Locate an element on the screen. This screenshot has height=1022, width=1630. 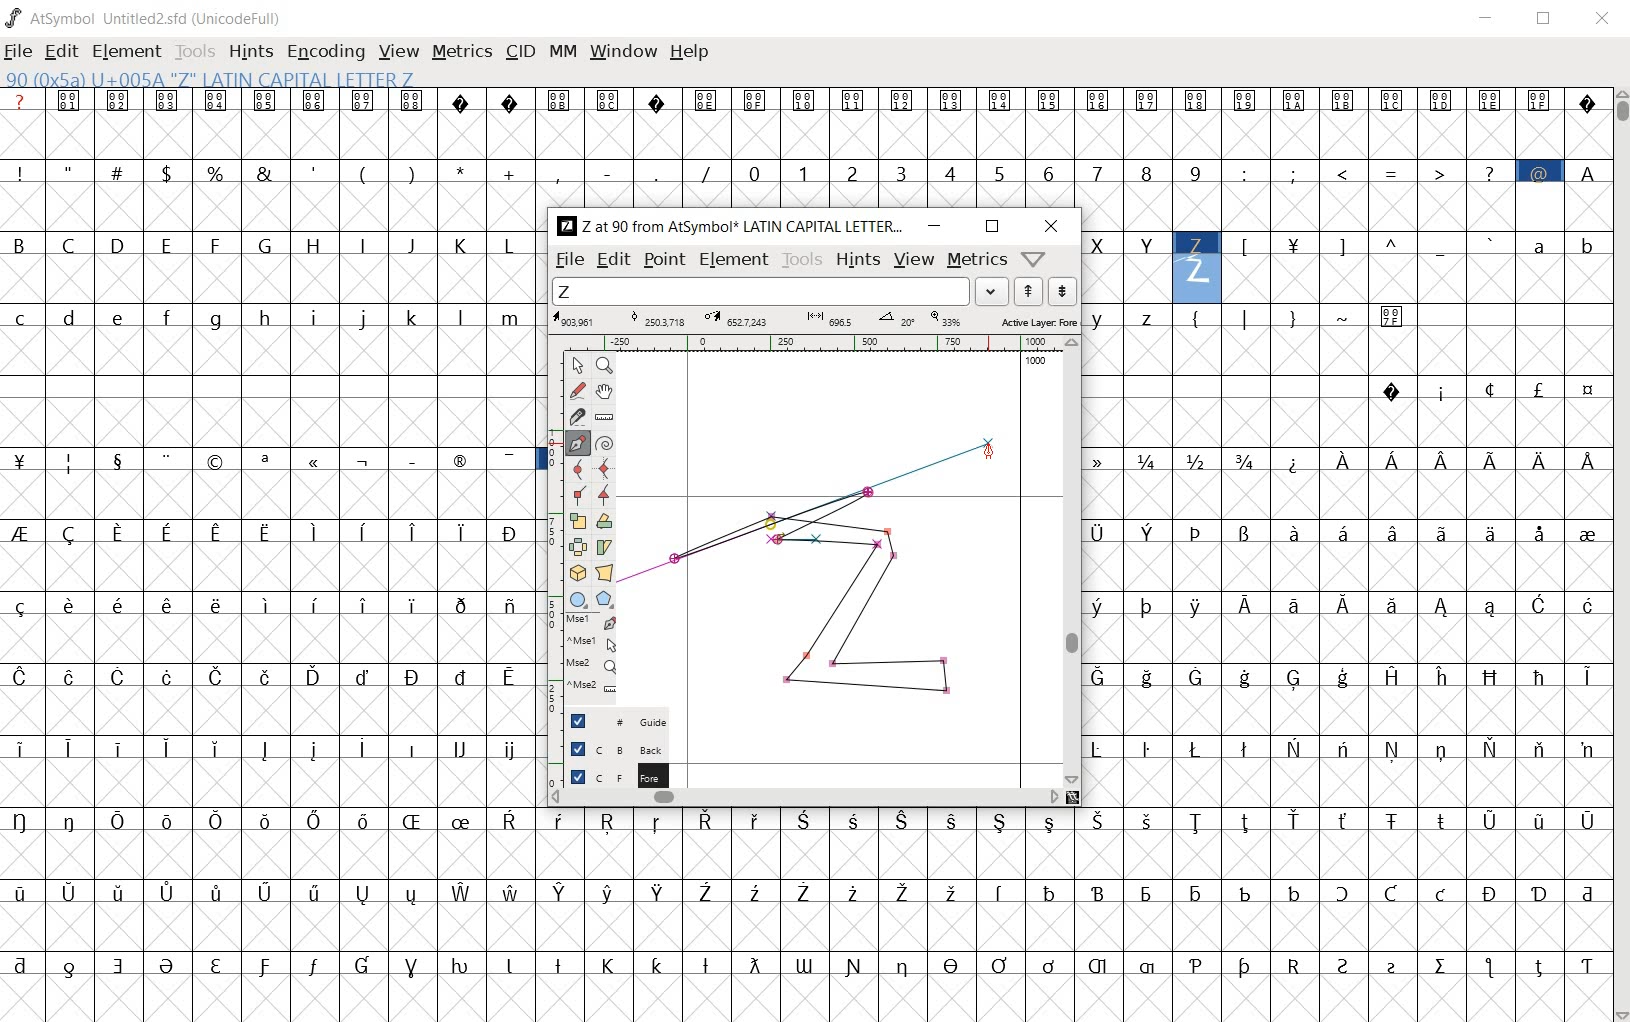
tools is located at coordinates (803, 260).